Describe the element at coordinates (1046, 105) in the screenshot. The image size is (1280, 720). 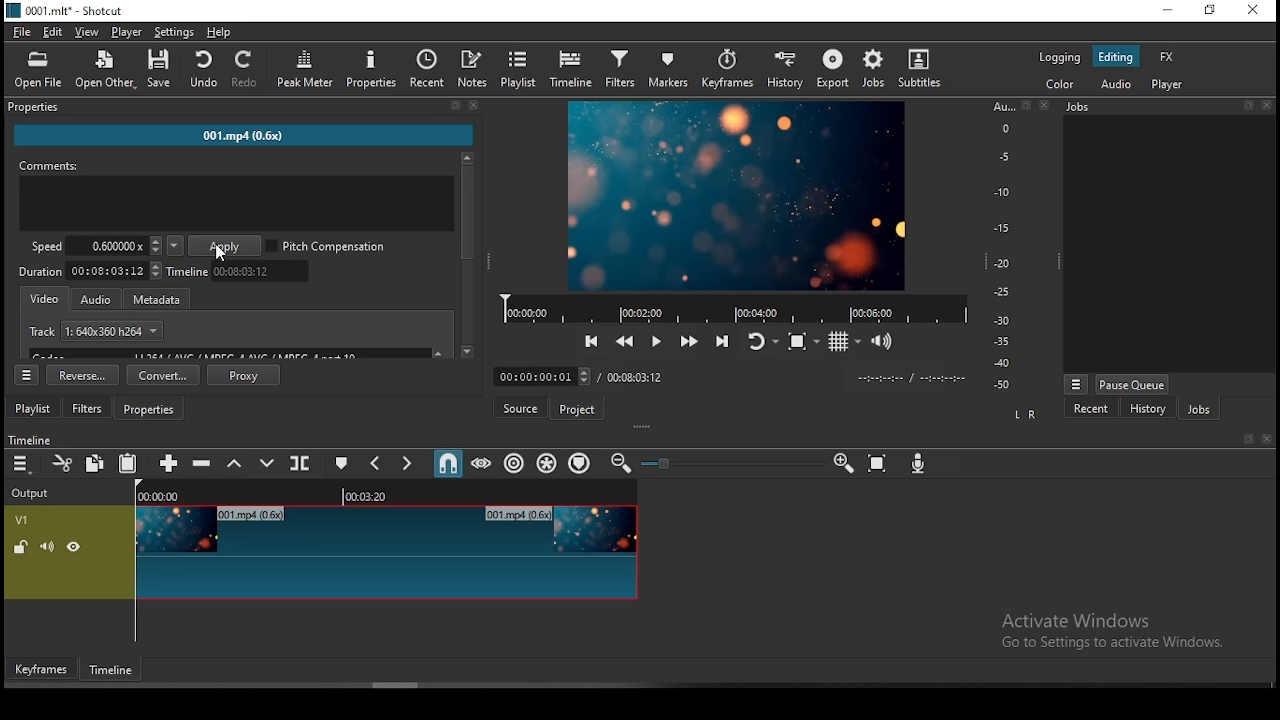
I see `Close` at that location.